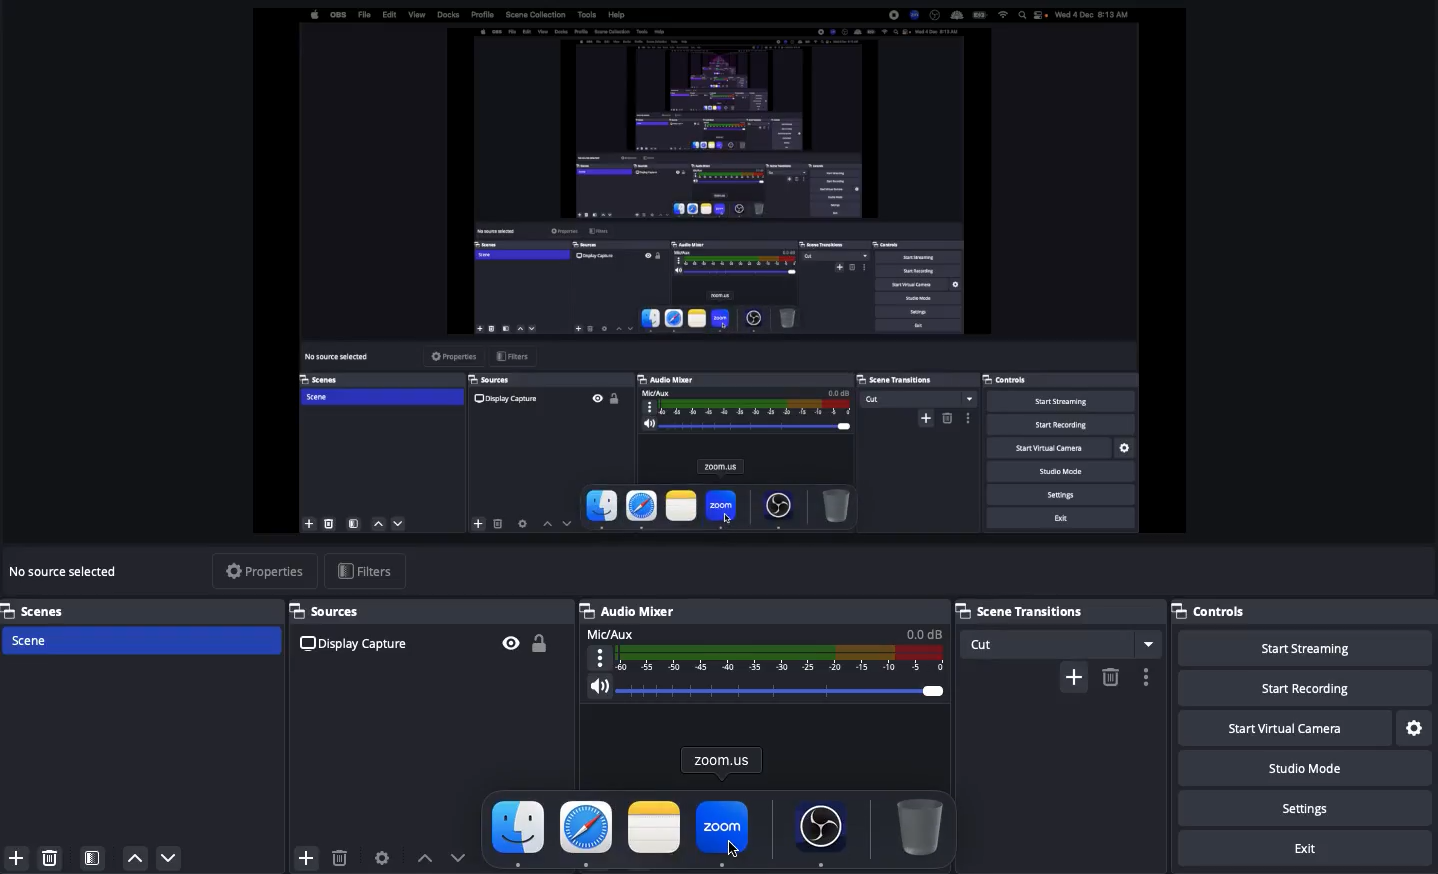 This screenshot has width=1438, height=874. Describe the element at coordinates (355, 644) in the screenshot. I see `Display capture` at that location.